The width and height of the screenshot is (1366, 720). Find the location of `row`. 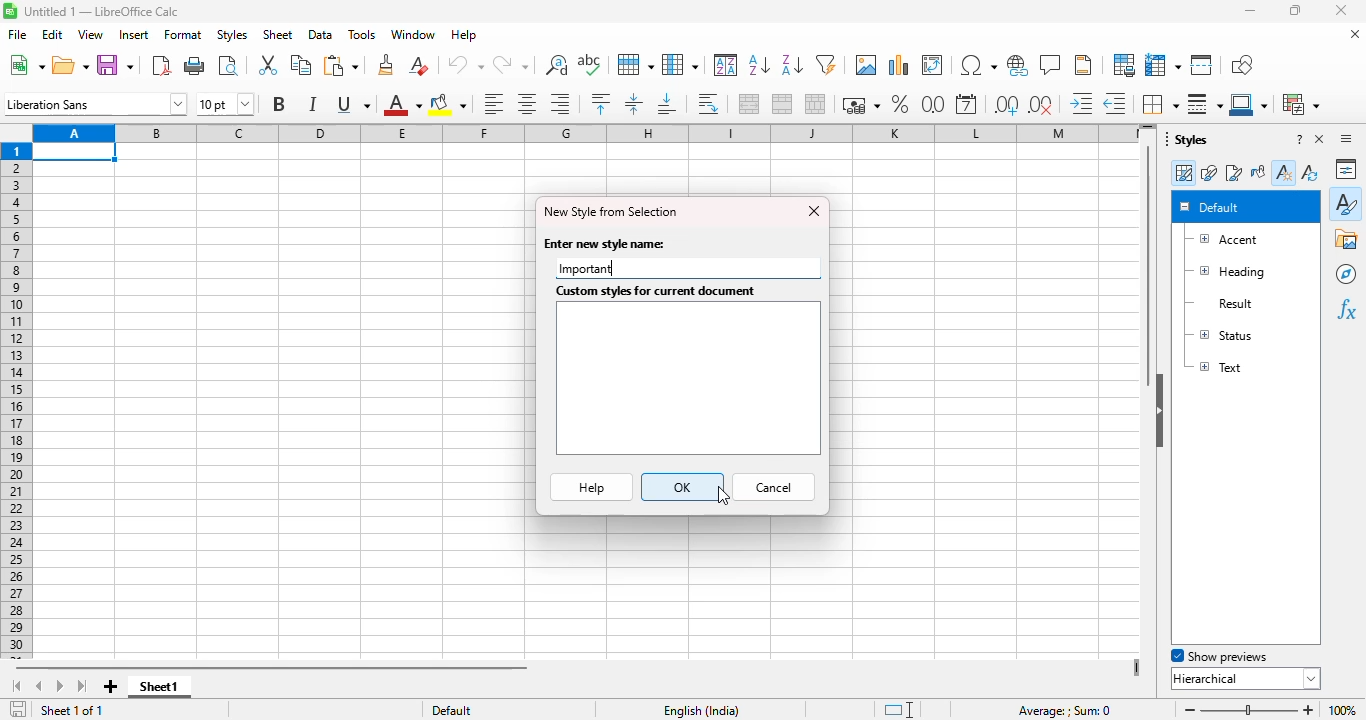

row is located at coordinates (635, 64).